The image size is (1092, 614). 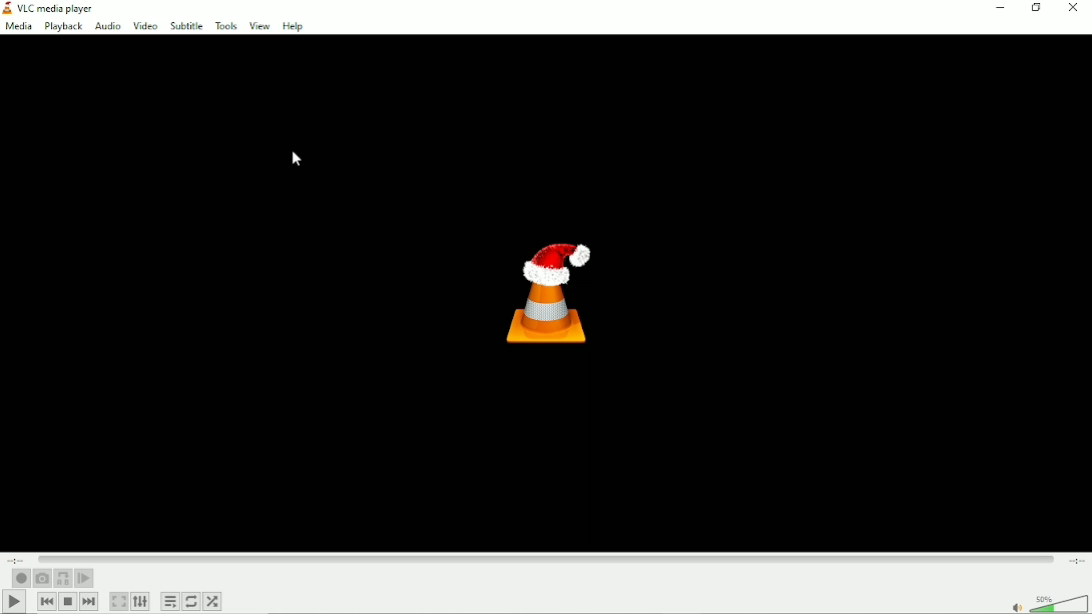 What do you see at coordinates (169, 601) in the screenshot?
I see `Toggle playlist` at bounding box center [169, 601].